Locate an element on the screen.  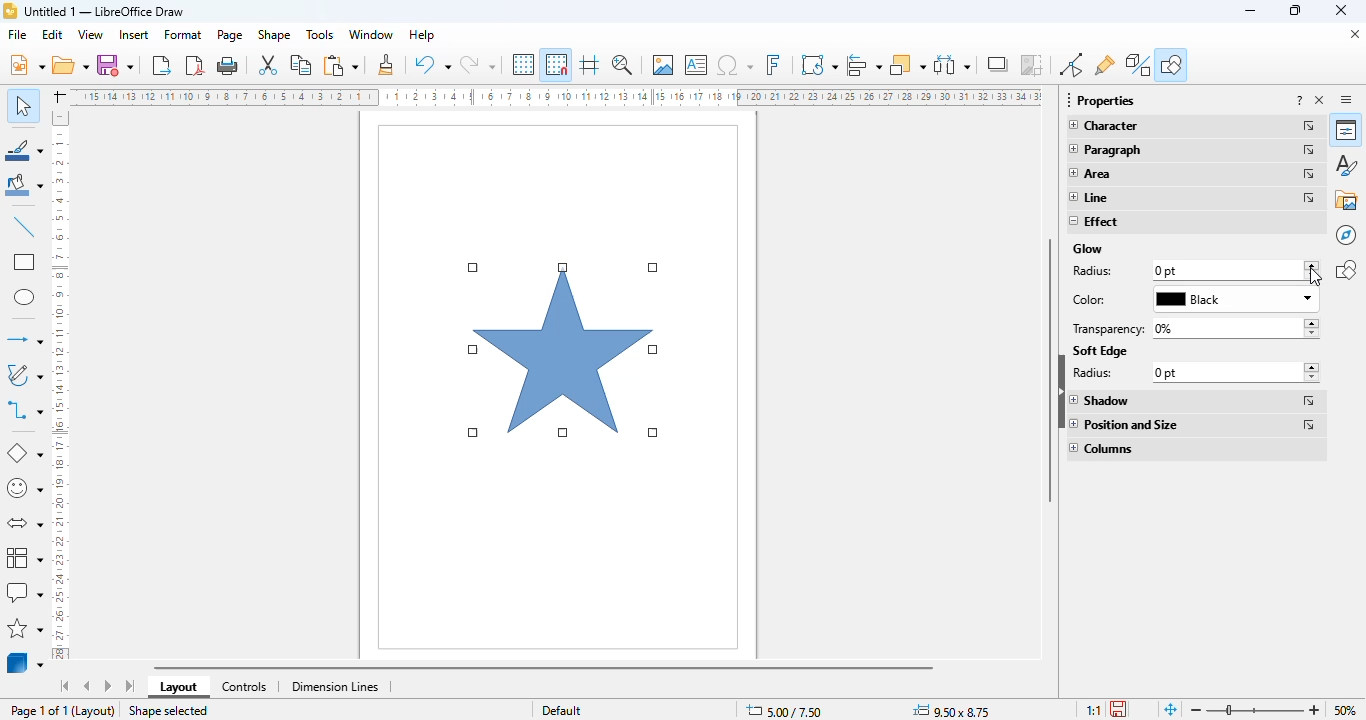
callout shapes is located at coordinates (24, 591).